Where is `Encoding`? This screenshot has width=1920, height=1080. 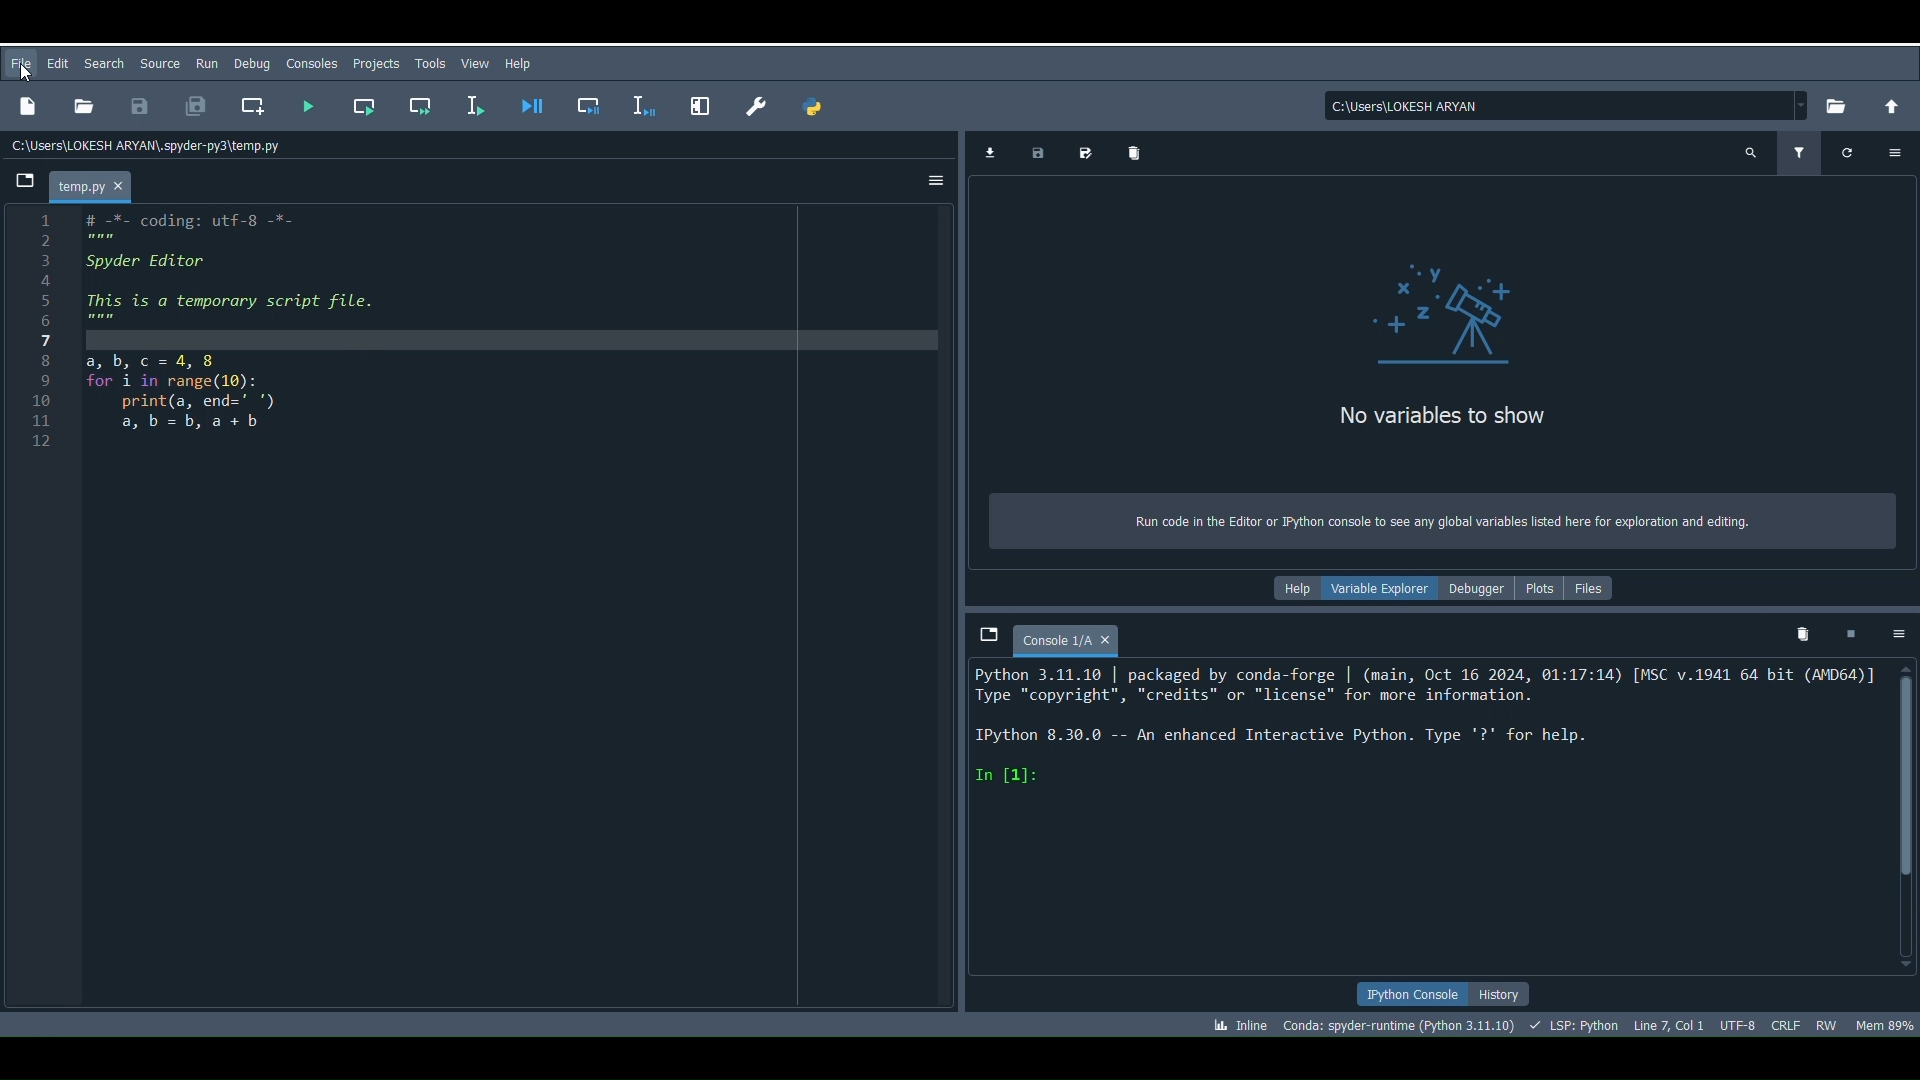
Encoding is located at coordinates (1738, 1028).